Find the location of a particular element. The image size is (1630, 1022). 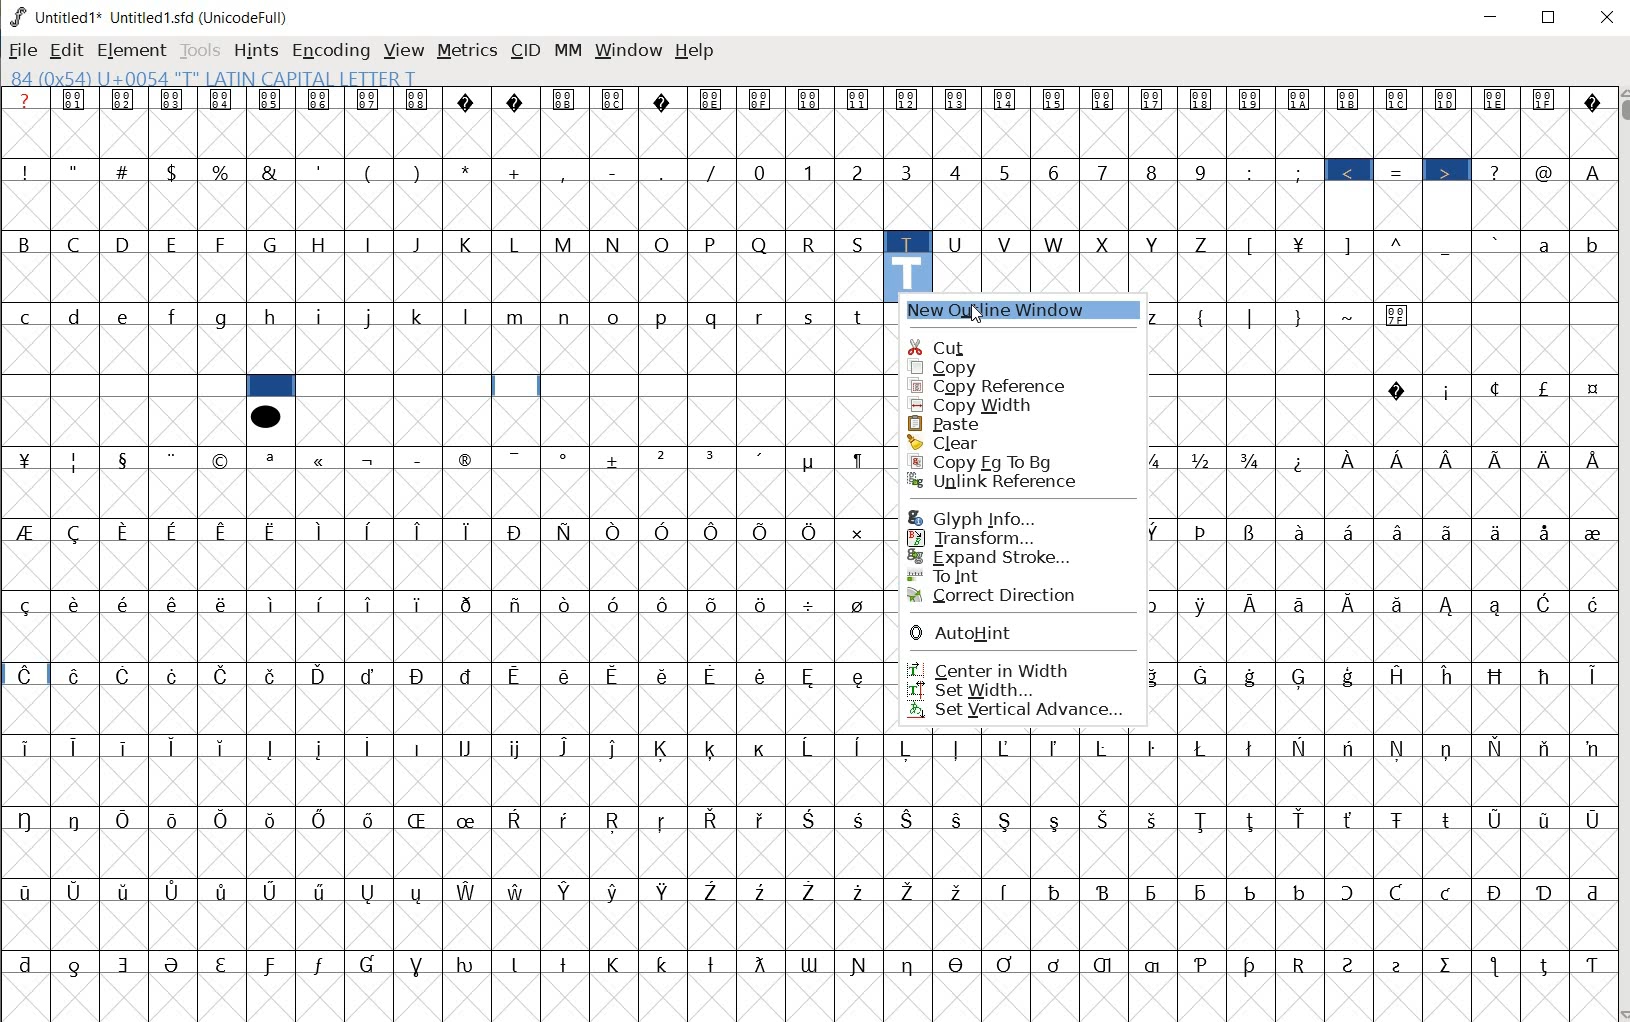

C is located at coordinates (78, 243).